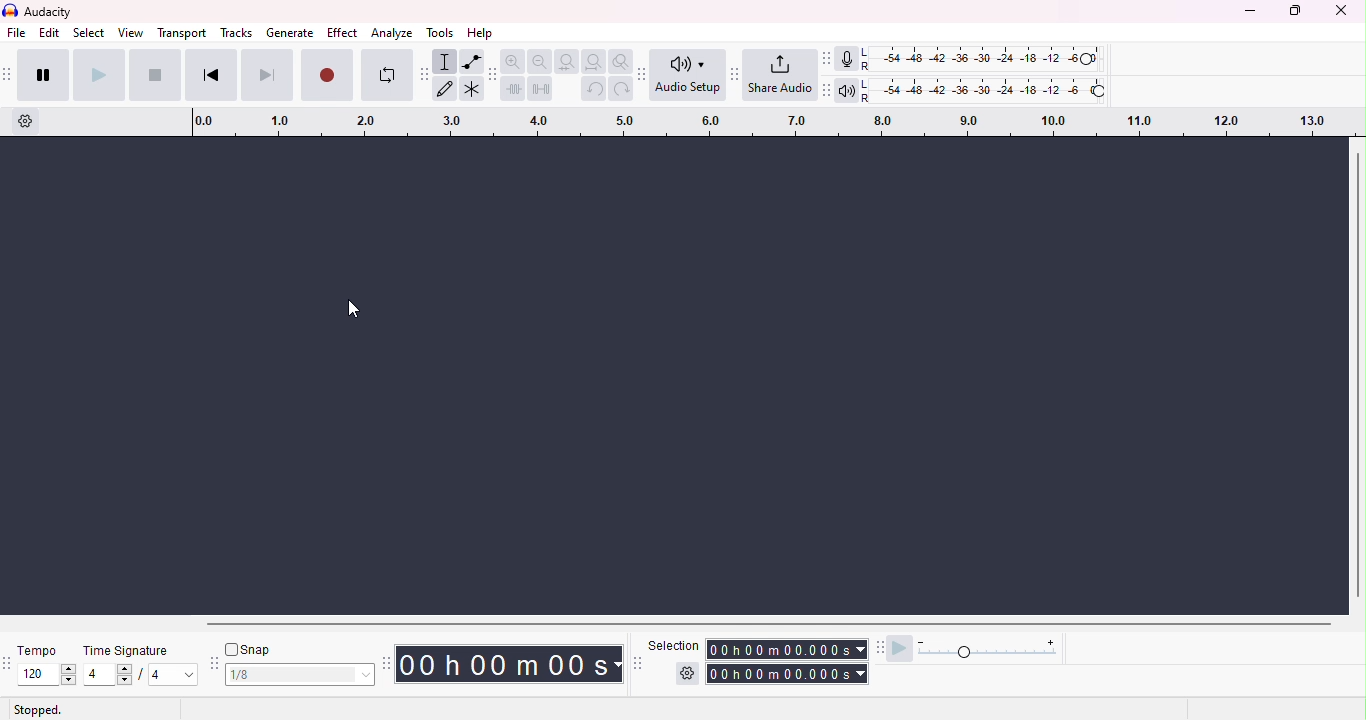  I want to click on Audio setup tool bar, so click(645, 73).